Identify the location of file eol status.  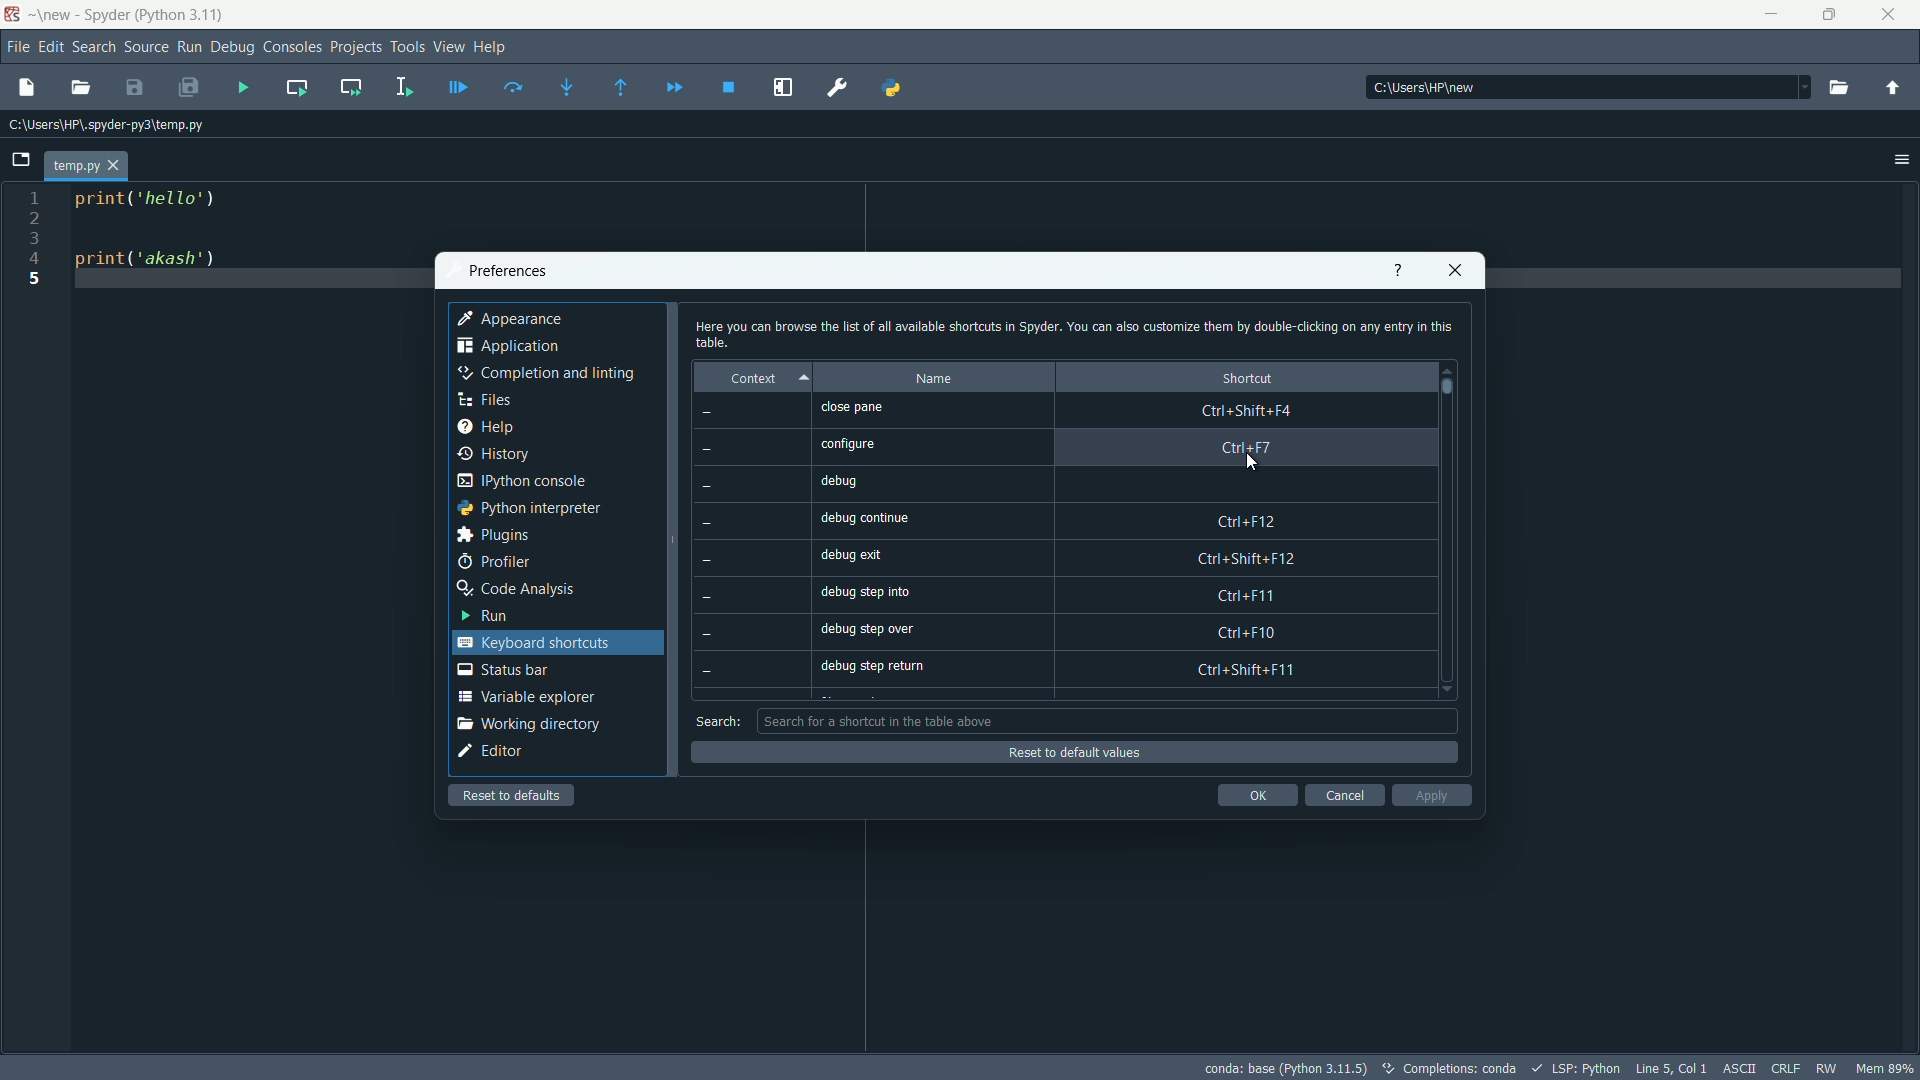
(1784, 1066).